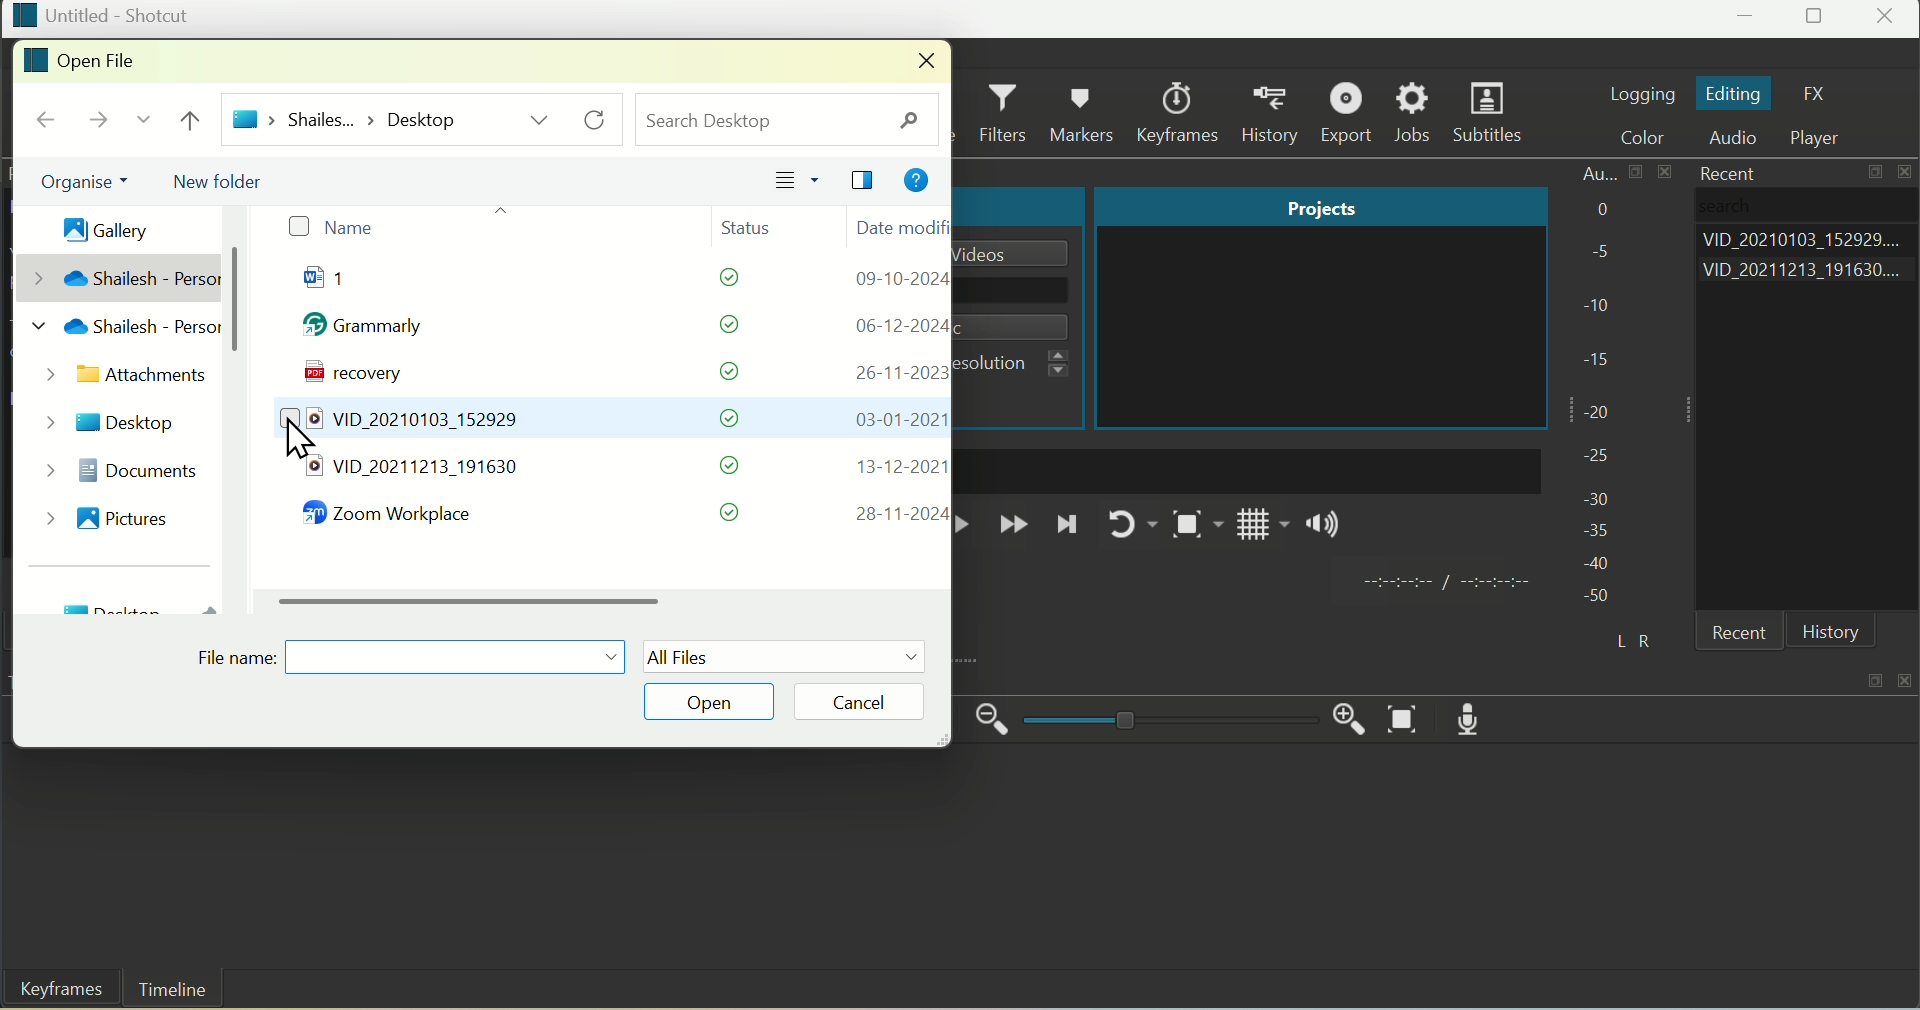 The height and width of the screenshot is (1010, 1920). What do you see at coordinates (1734, 94) in the screenshot?
I see `Editing` at bounding box center [1734, 94].